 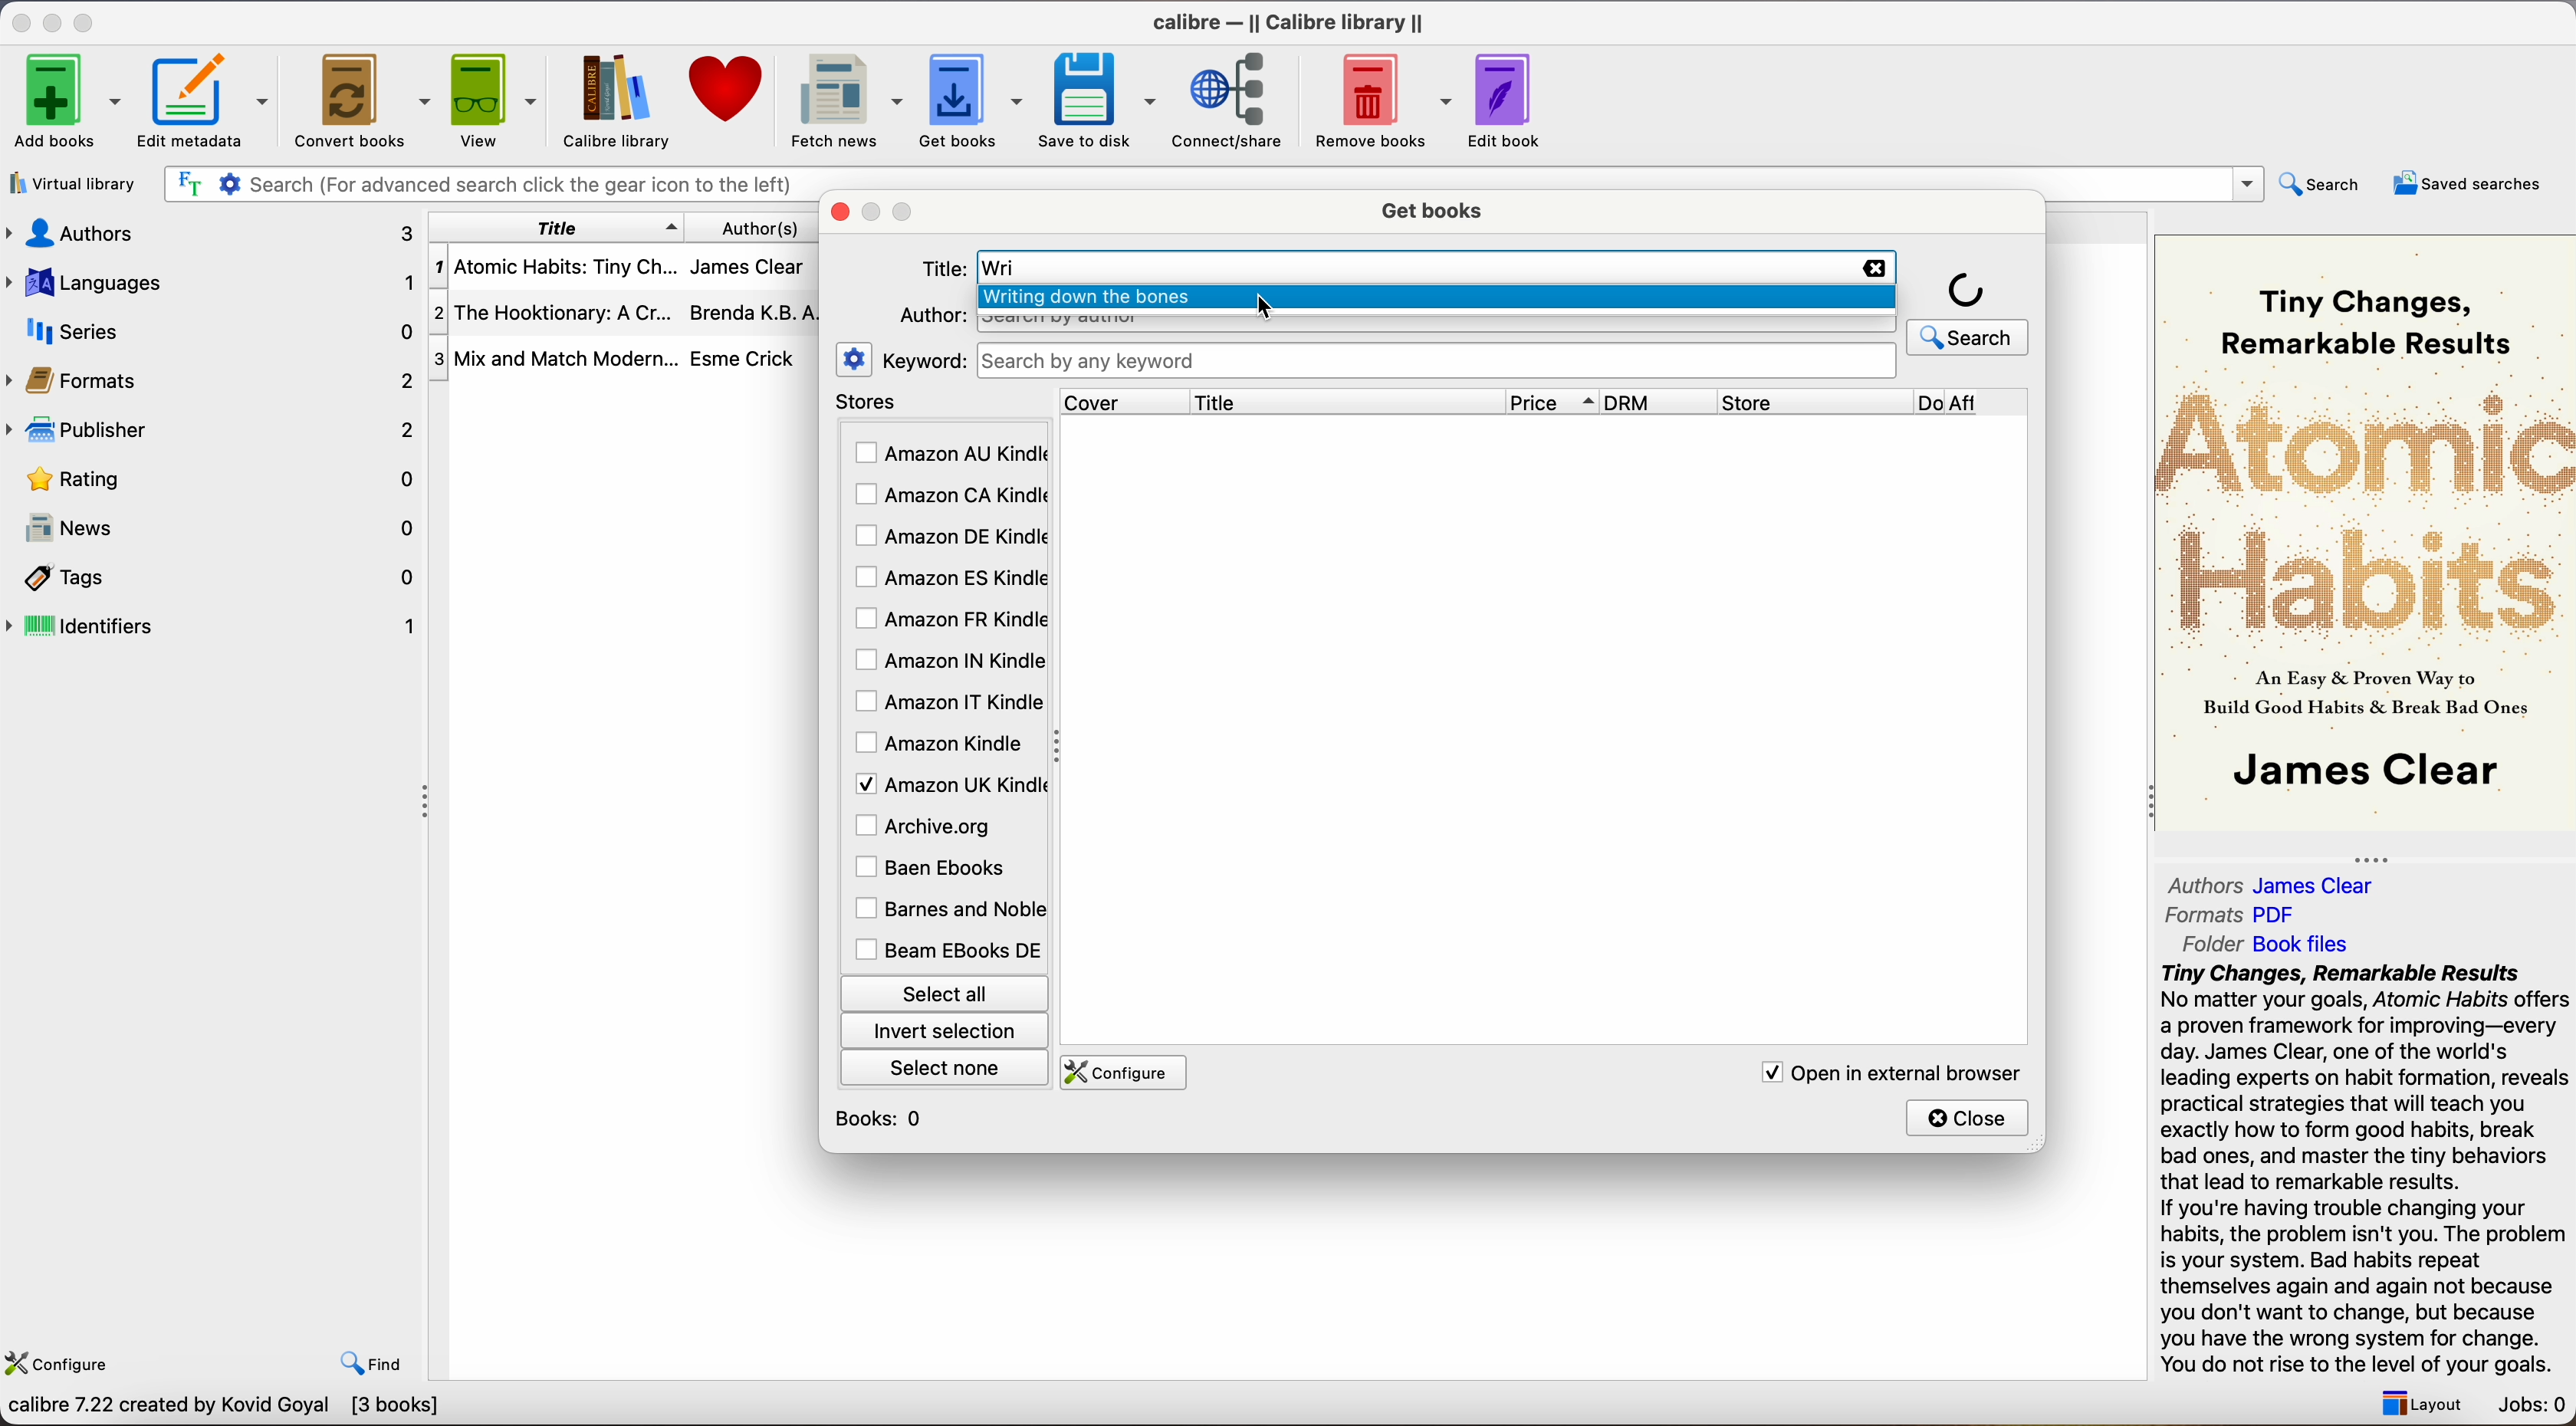 What do you see at coordinates (1975, 404) in the screenshot?
I see `do Af1` at bounding box center [1975, 404].